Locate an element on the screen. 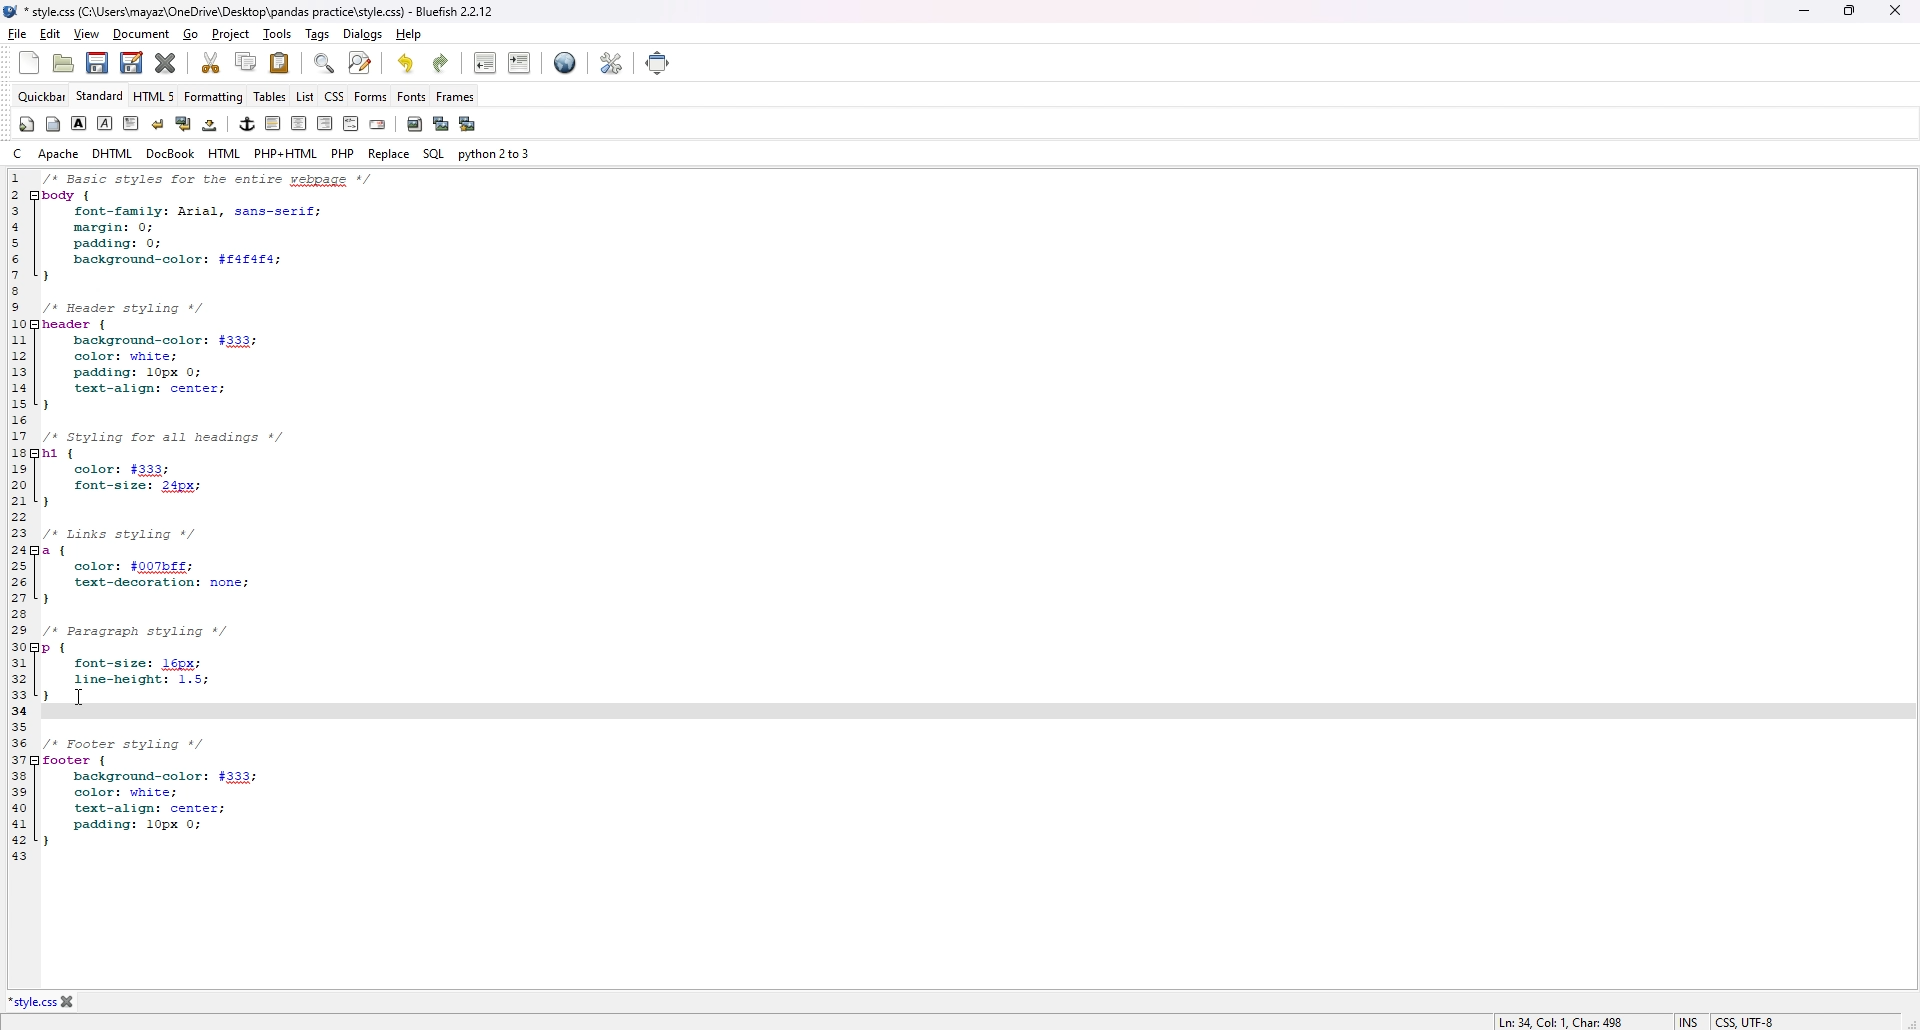 This screenshot has height=1030, width=1920. *style.css (C:\Users\mayaz\OneDrive\Desktop\pandas practice\style.css) - Bluefish 2.2.12 is located at coordinates (264, 10).